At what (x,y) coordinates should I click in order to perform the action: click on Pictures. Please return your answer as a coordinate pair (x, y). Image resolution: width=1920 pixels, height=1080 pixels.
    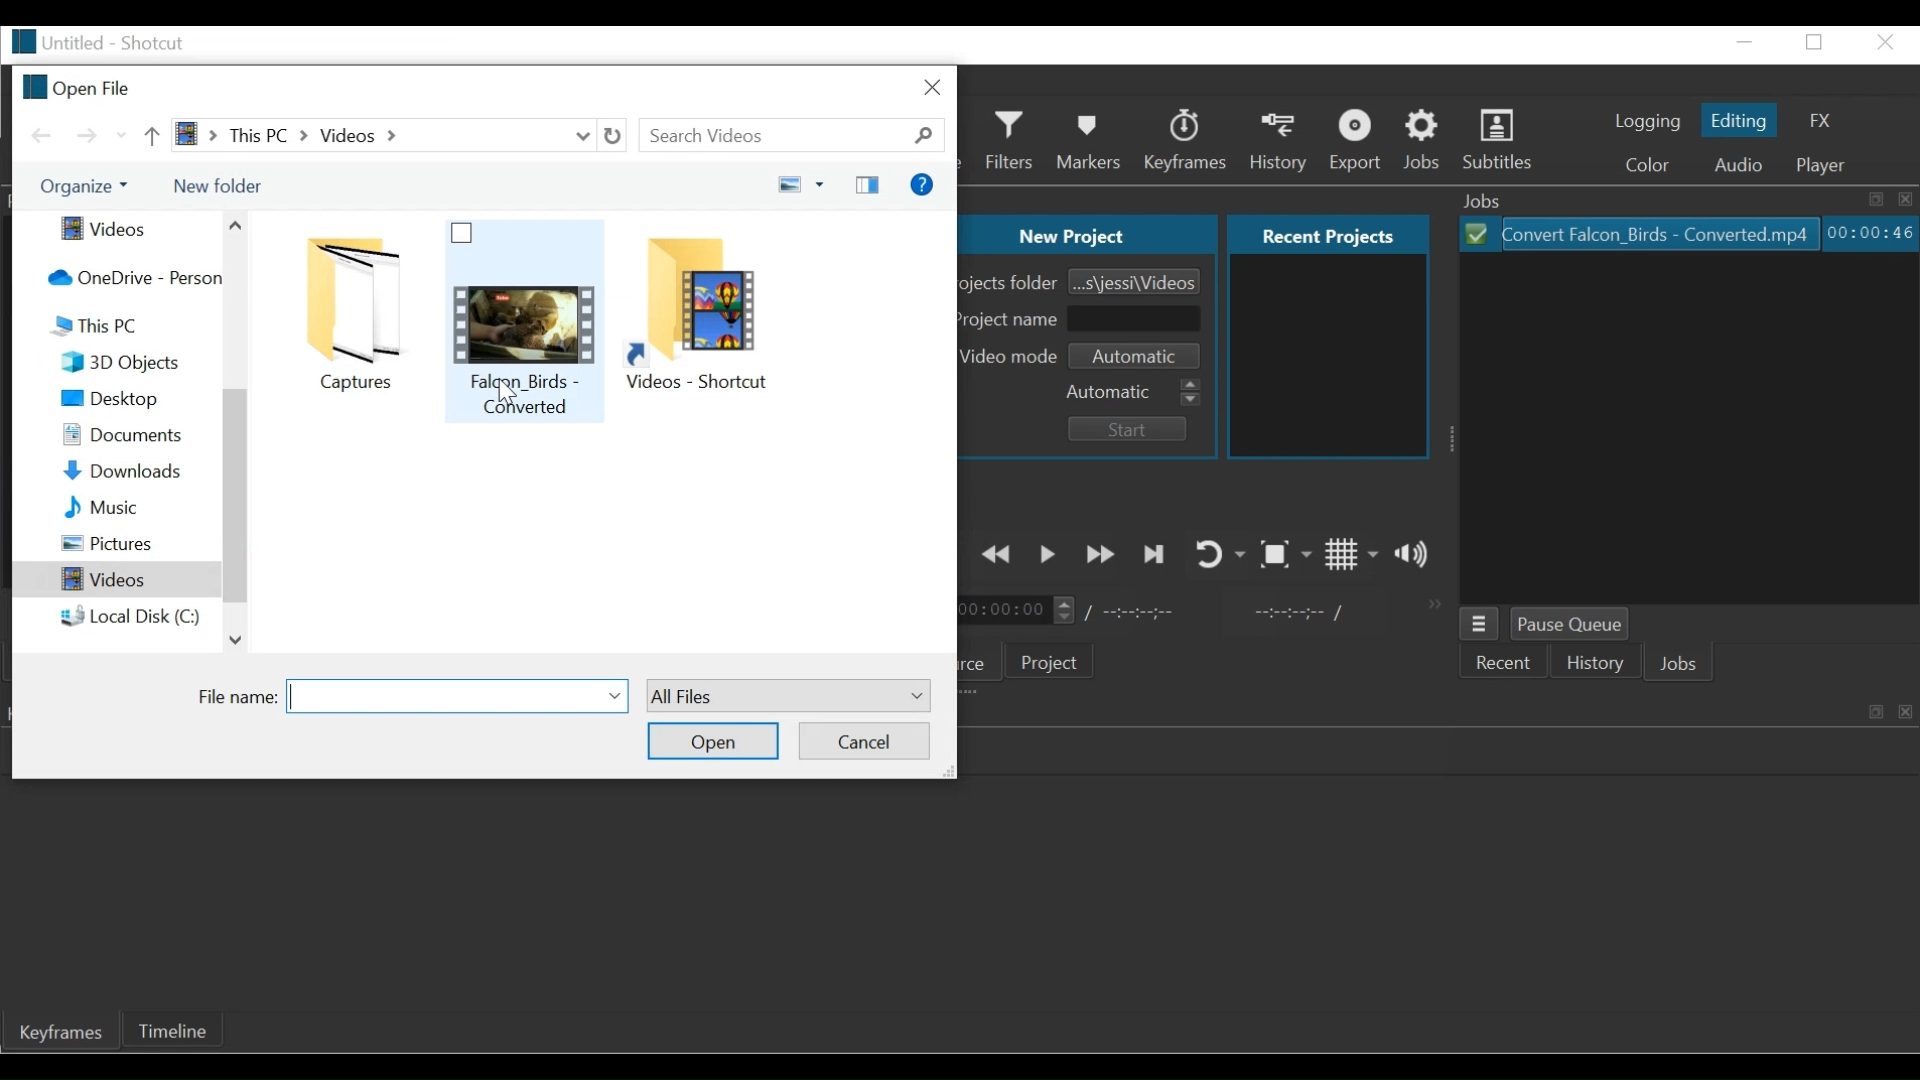
    Looking at the image, I should click on (129, 542).